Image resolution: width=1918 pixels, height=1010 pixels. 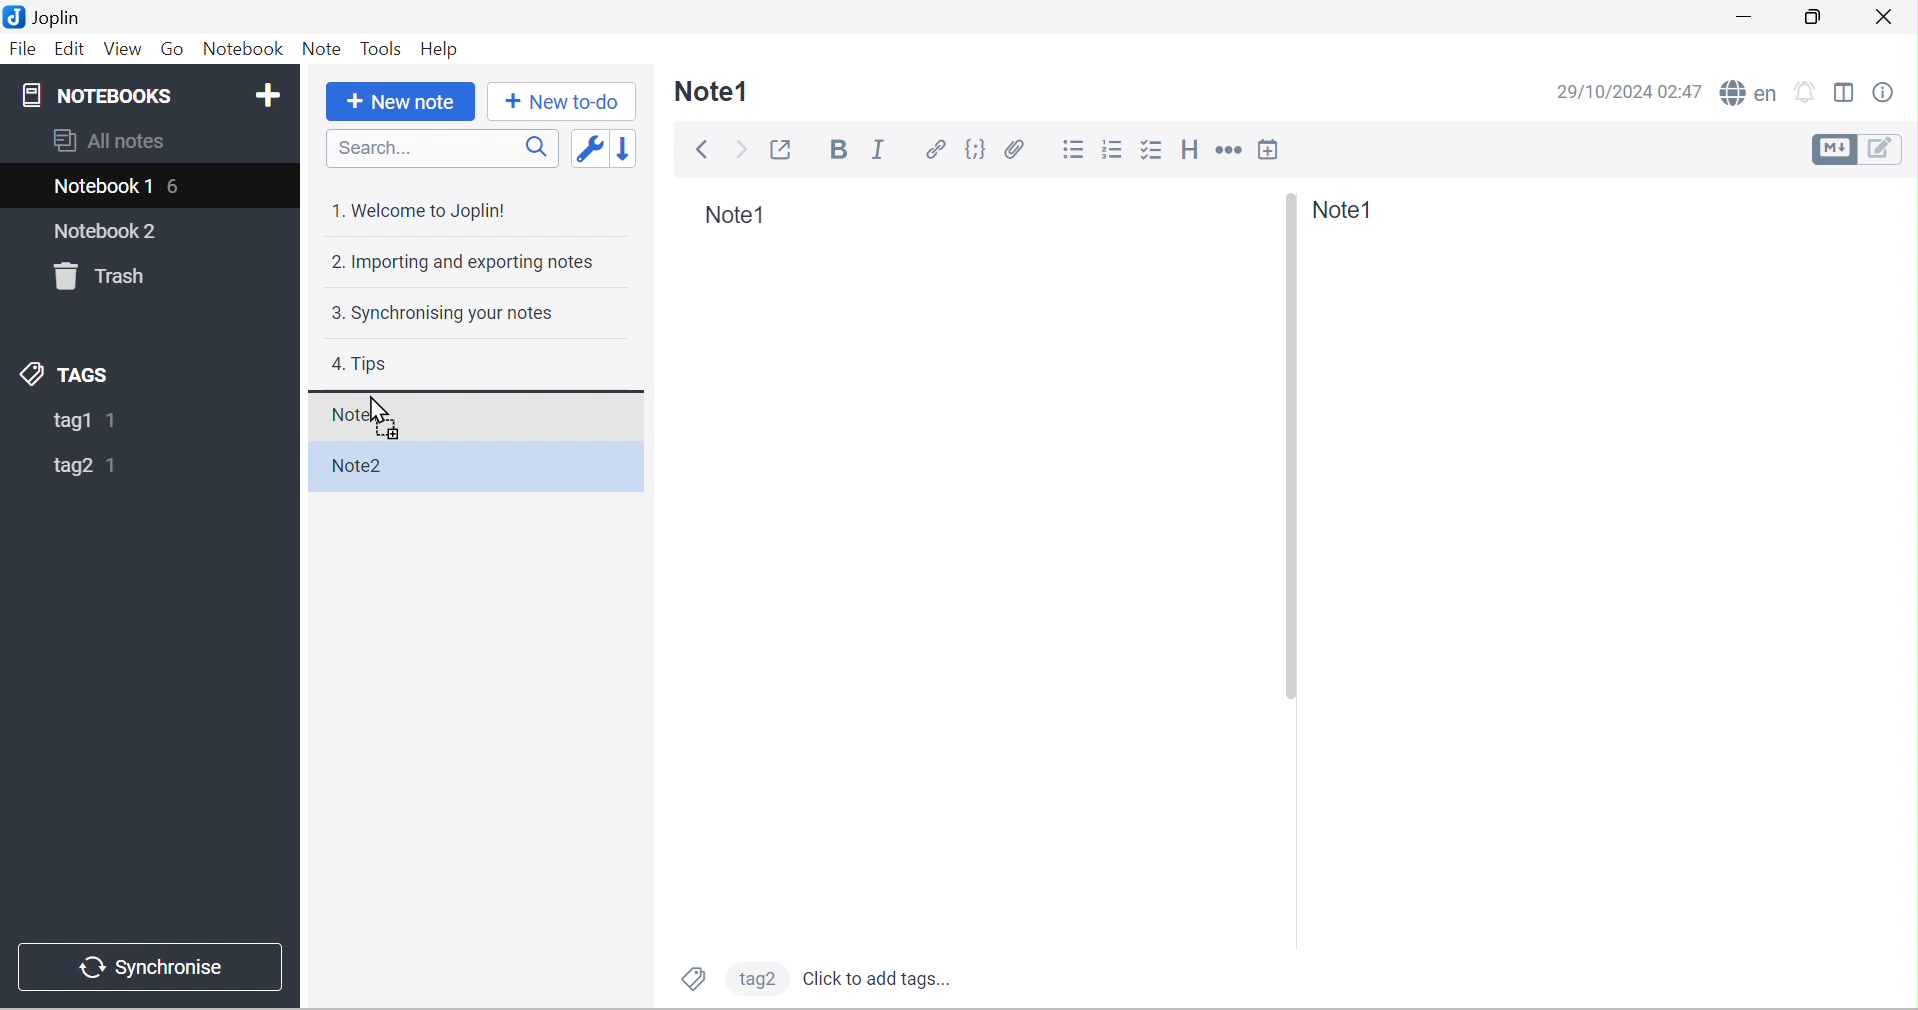 I want to click on 3. Synchronising your notes, so click(x=442, y=319).